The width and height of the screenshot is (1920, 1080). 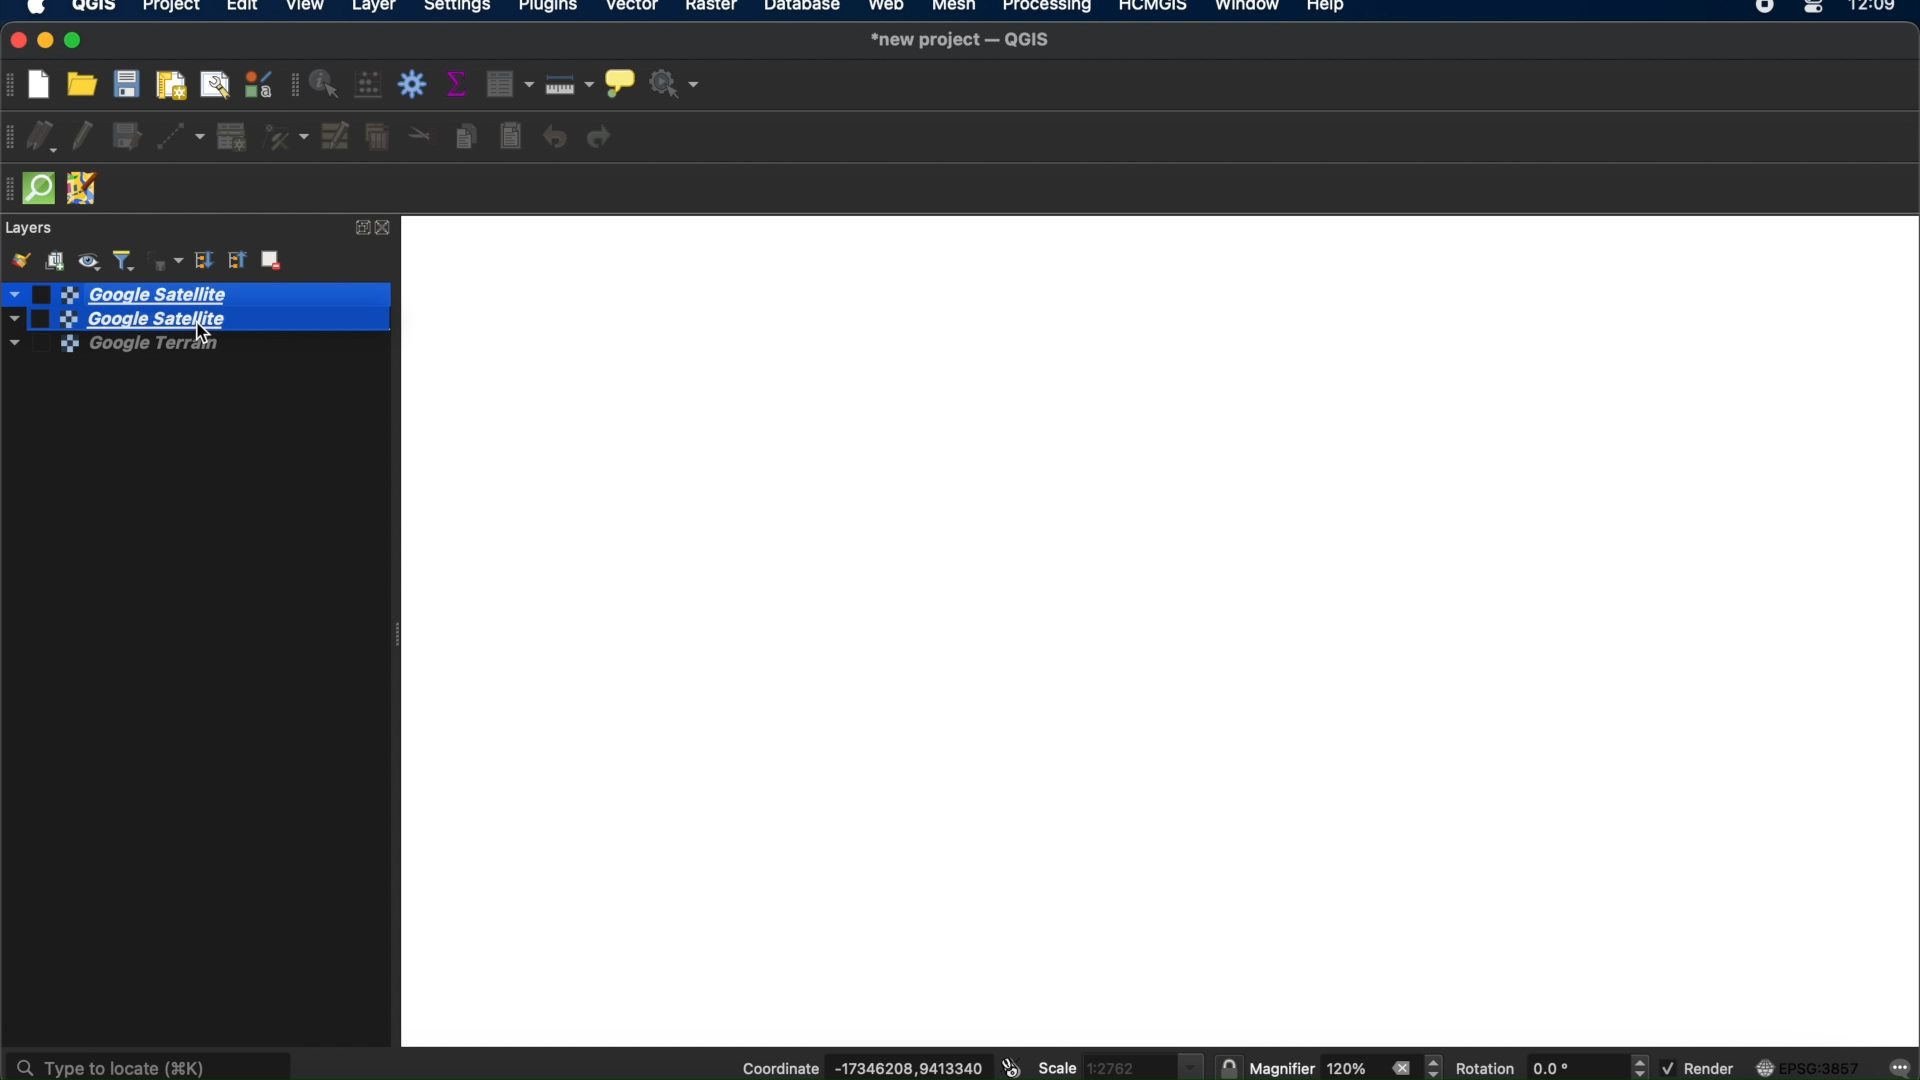 I want to click on minimize, so click(x=47, y=41).